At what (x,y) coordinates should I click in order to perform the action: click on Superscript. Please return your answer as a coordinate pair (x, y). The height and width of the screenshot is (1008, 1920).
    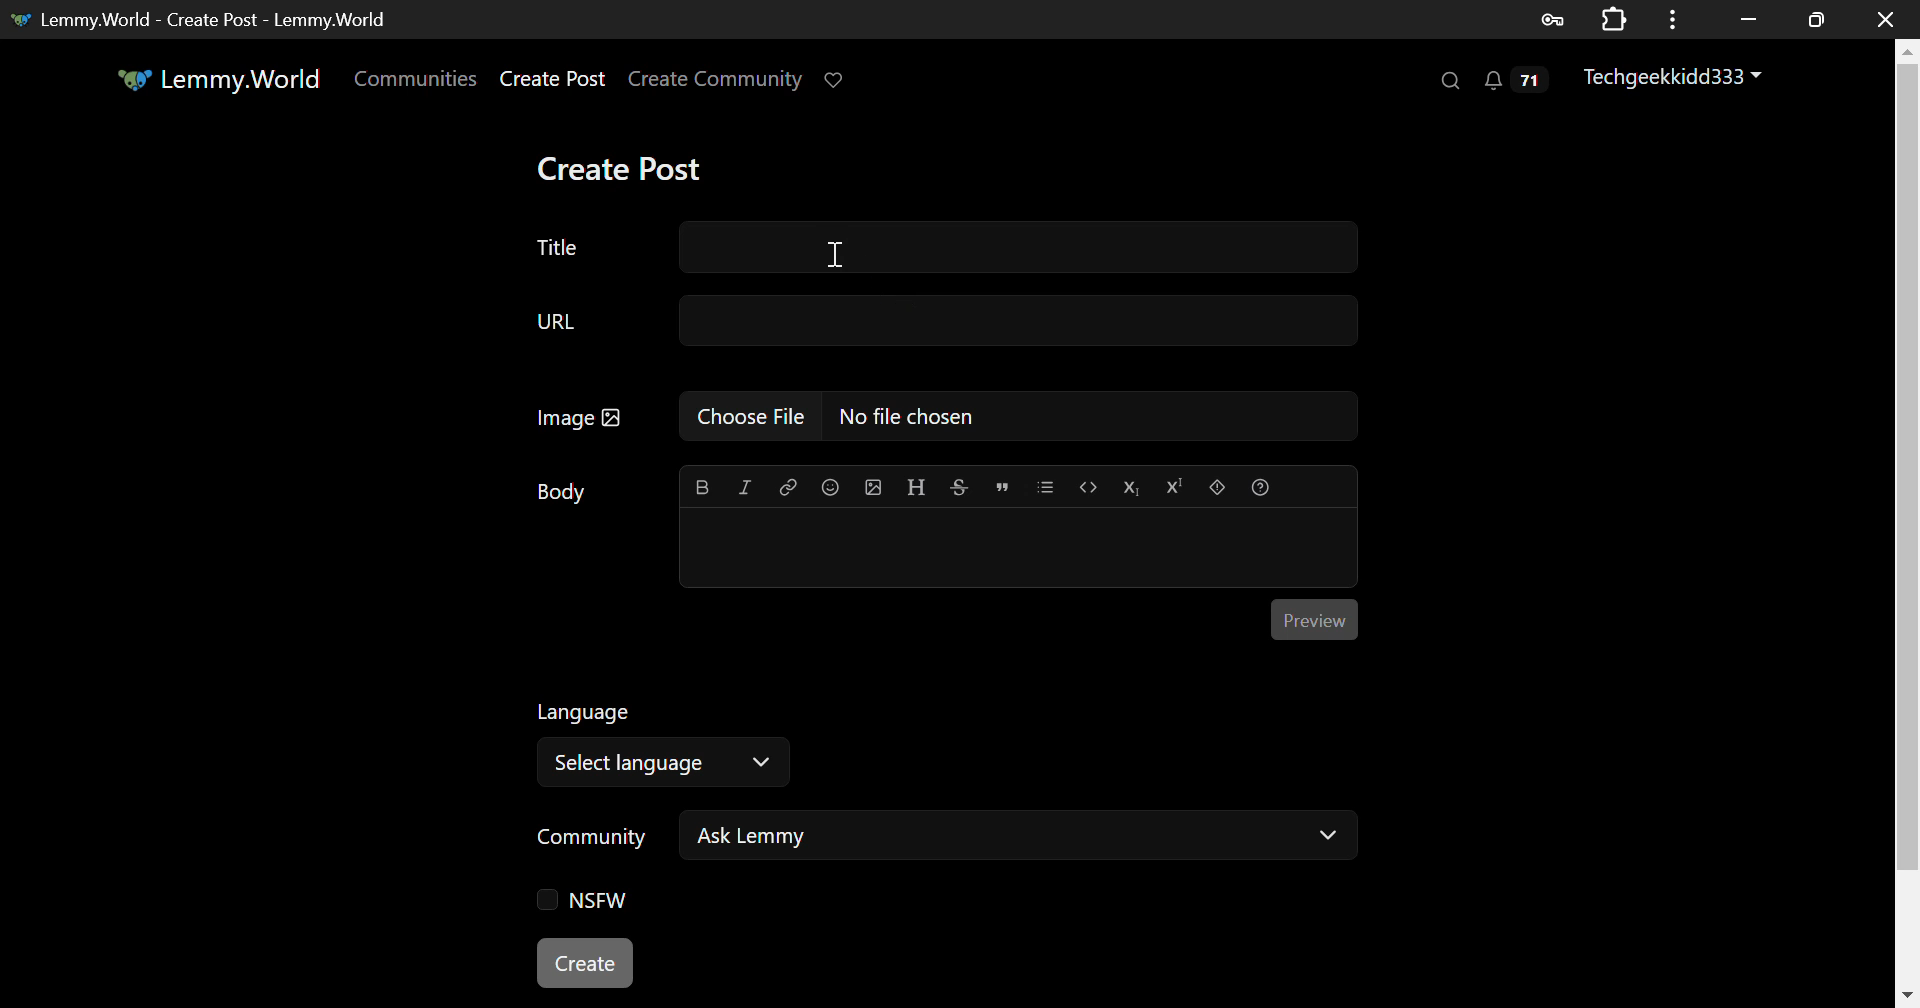
    Looking at the image, I should click on (1172, 485).